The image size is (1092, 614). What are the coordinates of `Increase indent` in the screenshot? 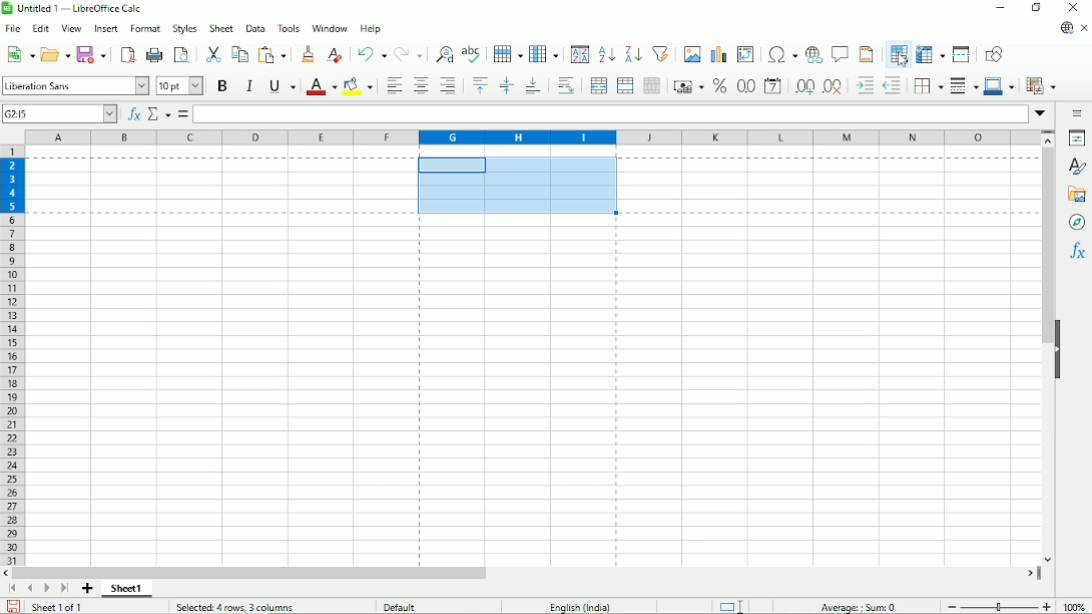 It's located at (863, 87).